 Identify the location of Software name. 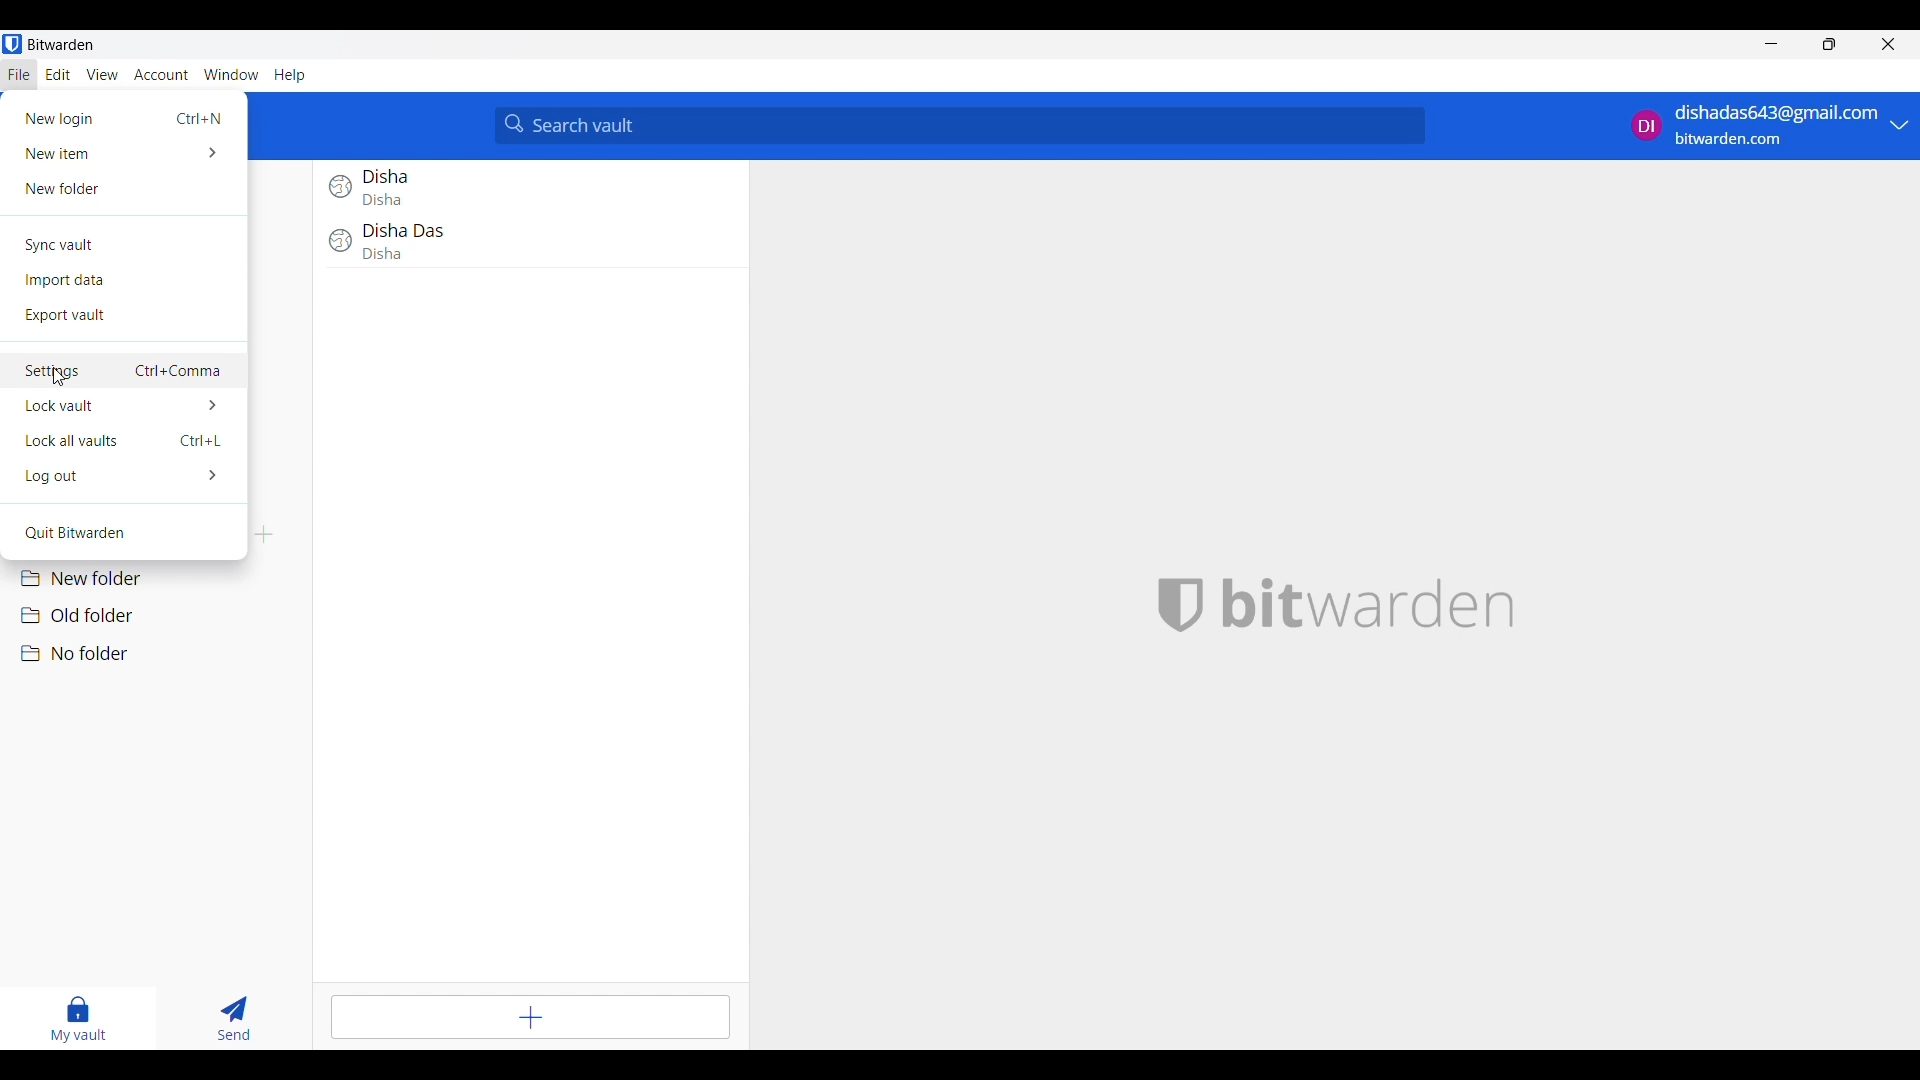
(61, 45).